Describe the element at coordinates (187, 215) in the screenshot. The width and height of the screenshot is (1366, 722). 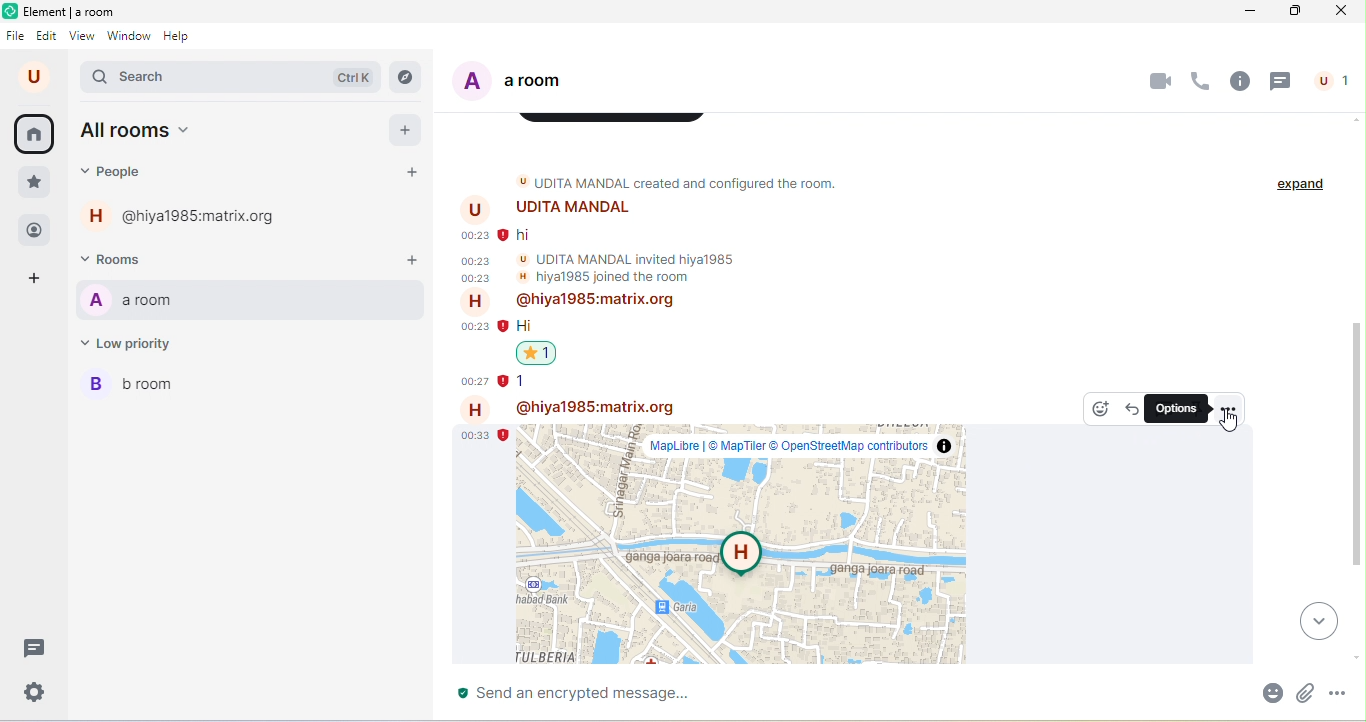
I see `@hiya1985:matrix.org` at that location.